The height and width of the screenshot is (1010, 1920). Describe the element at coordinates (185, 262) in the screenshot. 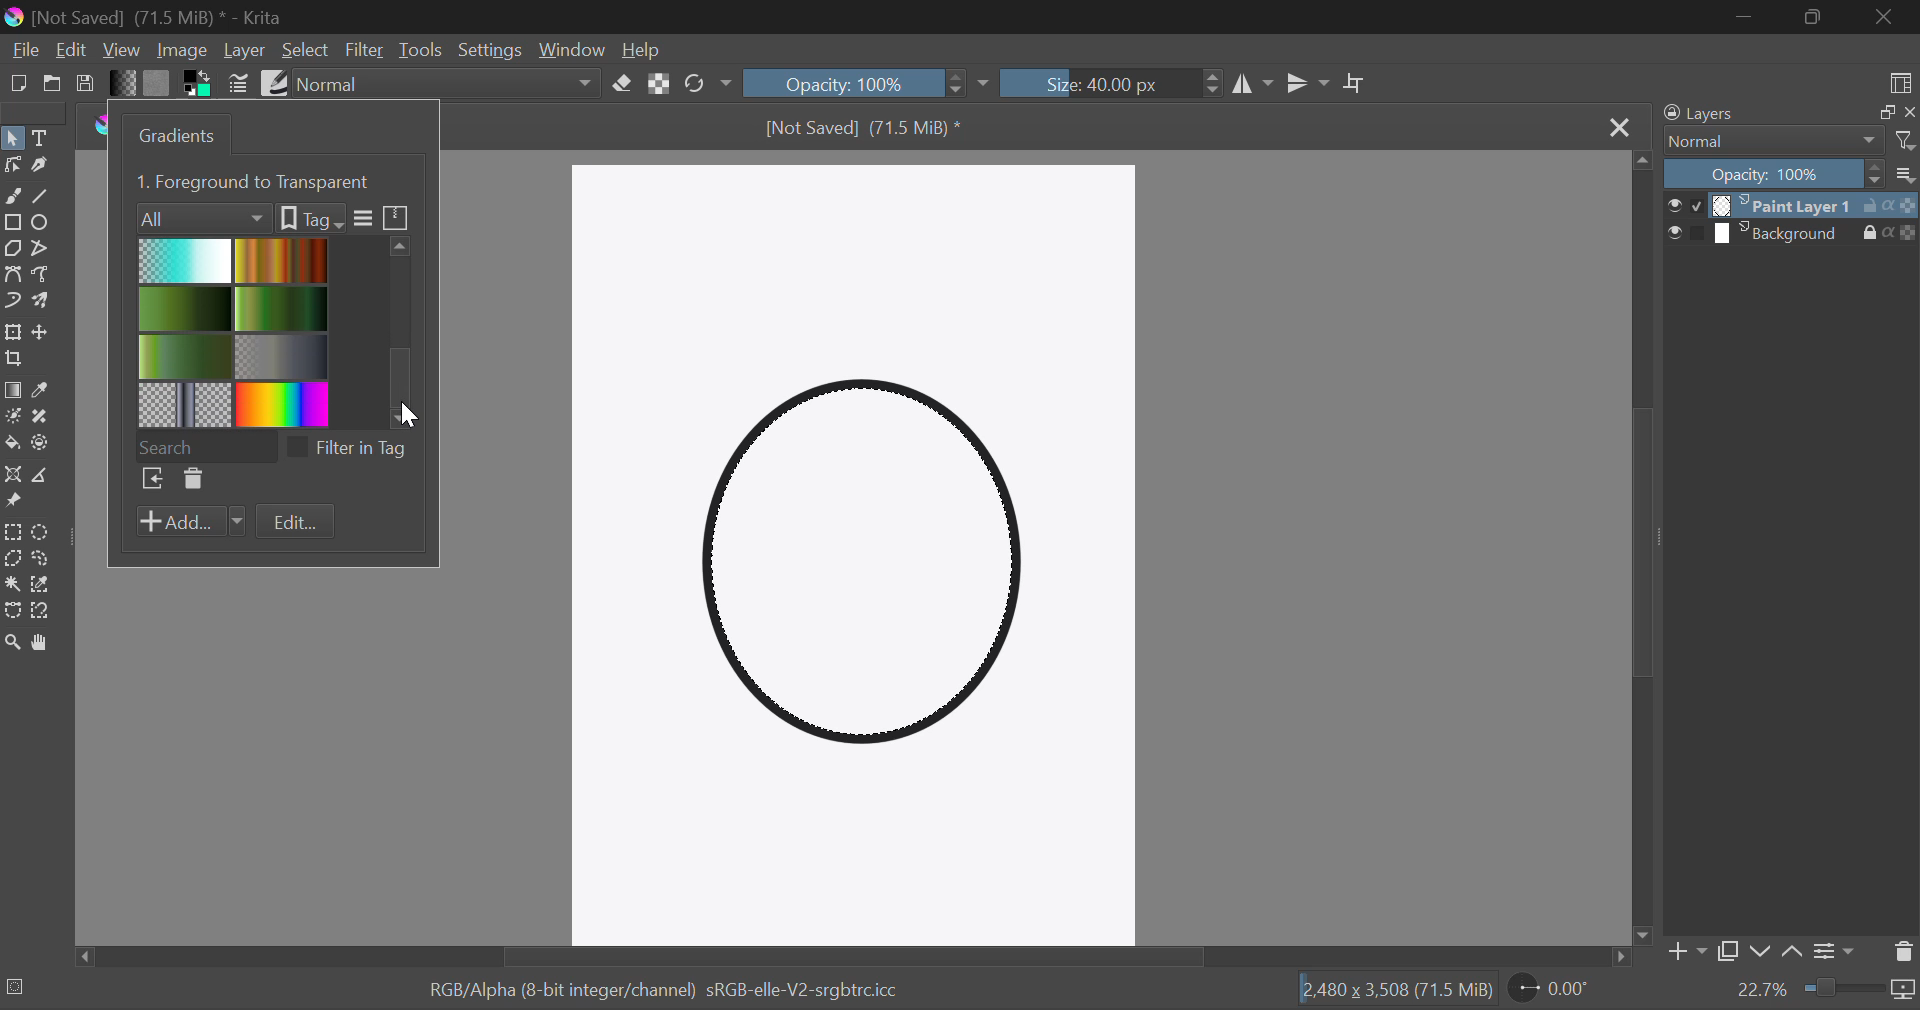

I see `Blue Gradient` at that location.